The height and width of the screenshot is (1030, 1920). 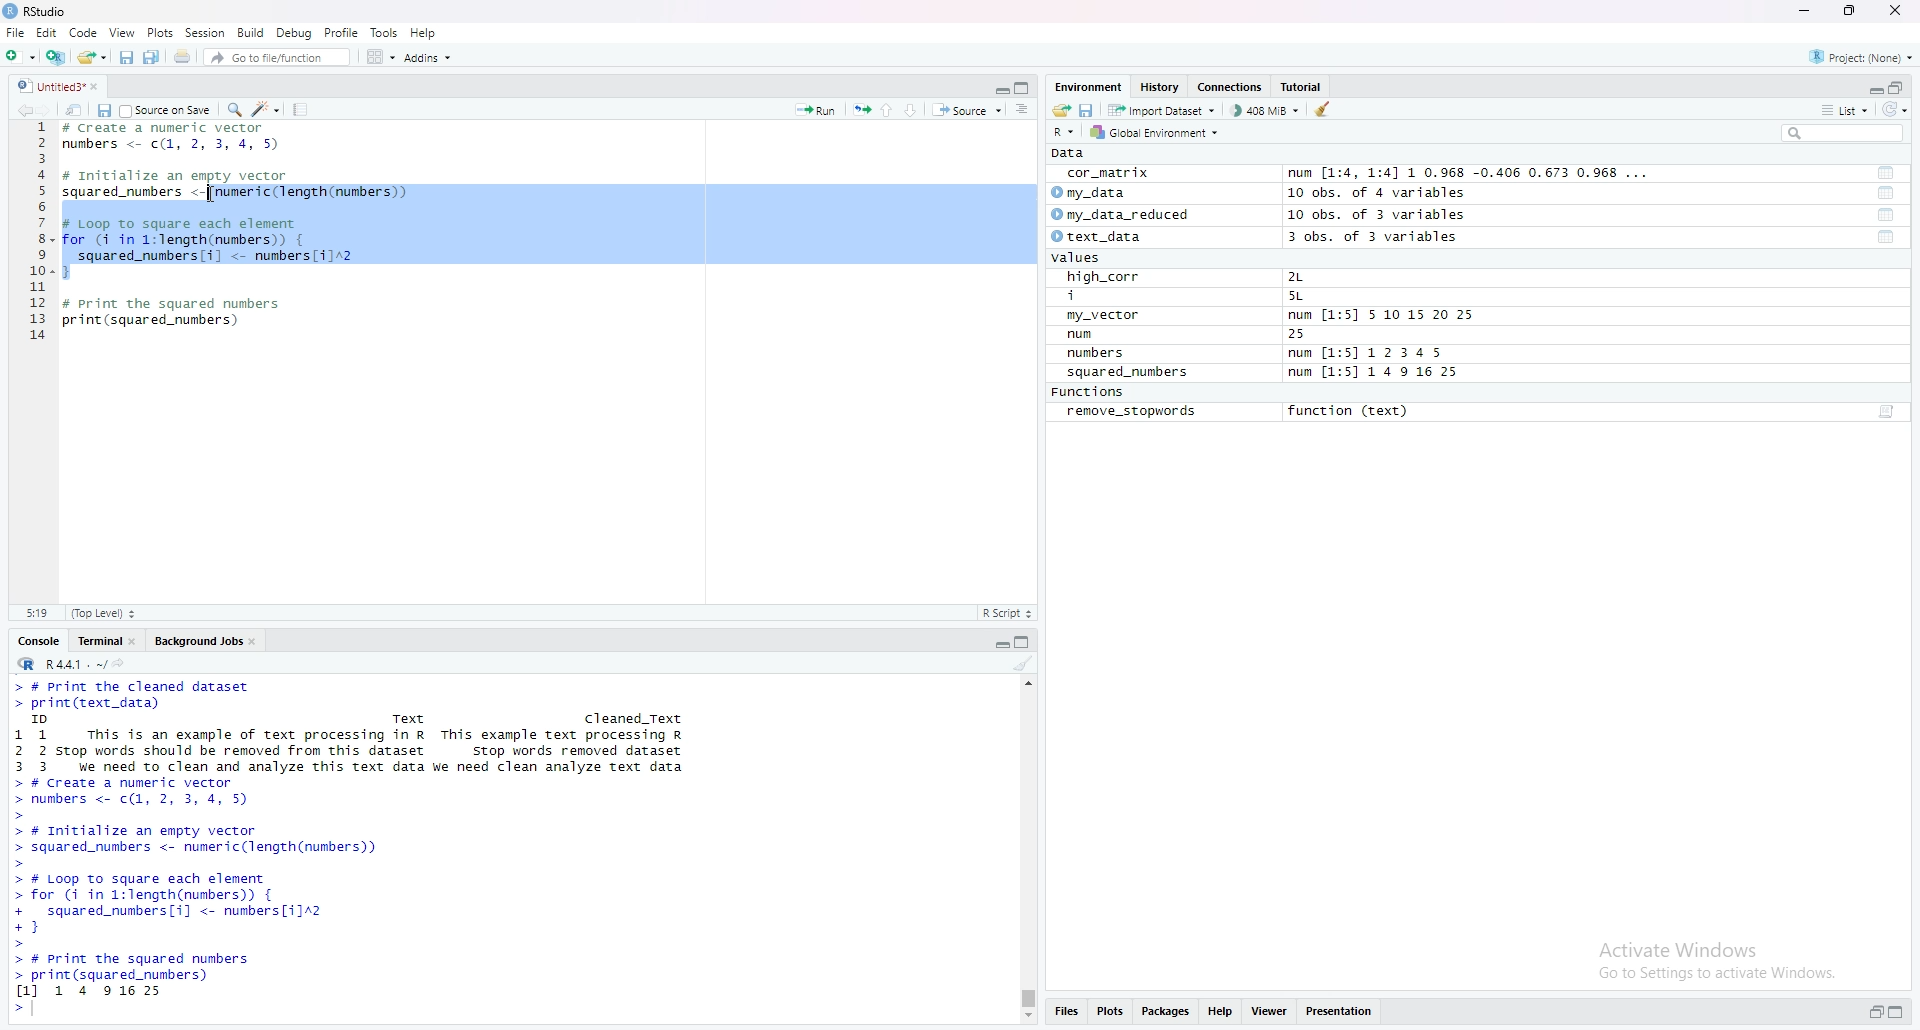 What do you see at coordinates (1129, 375) in the screenshot?
I see `squared_numbers` at bounding box center [1129, 375].